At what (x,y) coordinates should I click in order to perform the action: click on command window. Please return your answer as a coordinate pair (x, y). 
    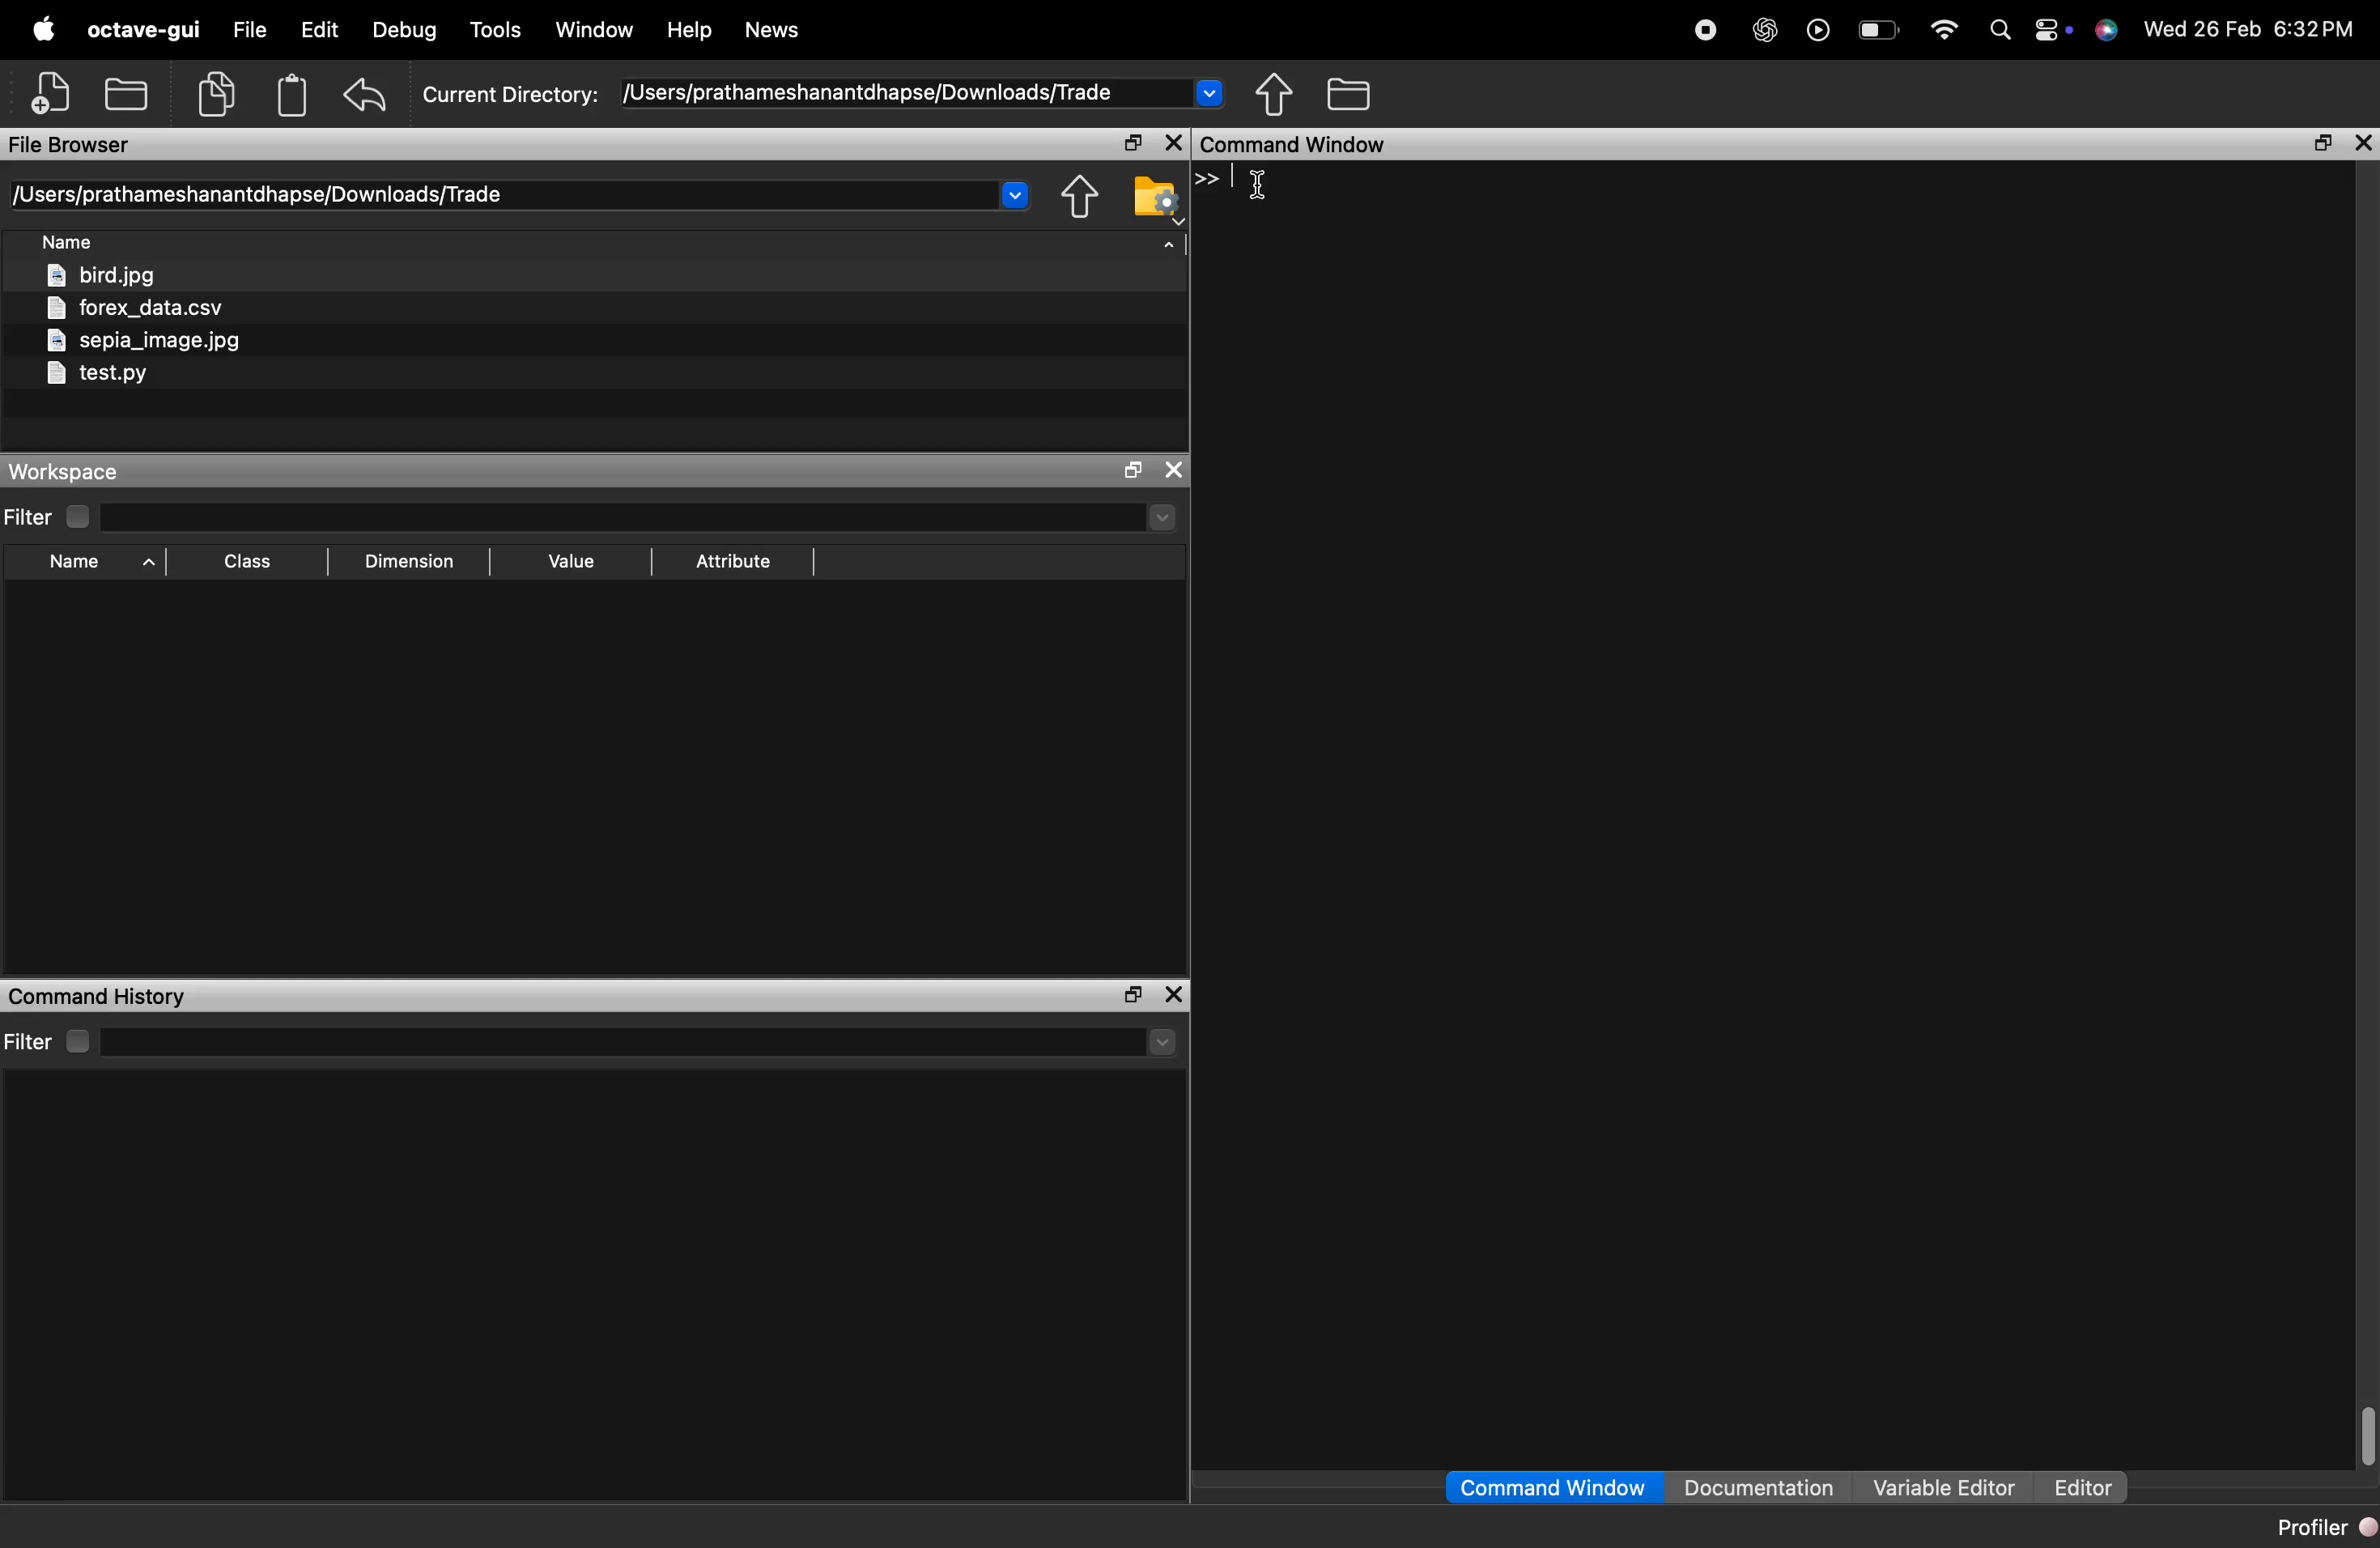
    Looking at the image, I should click on (1307, 145).